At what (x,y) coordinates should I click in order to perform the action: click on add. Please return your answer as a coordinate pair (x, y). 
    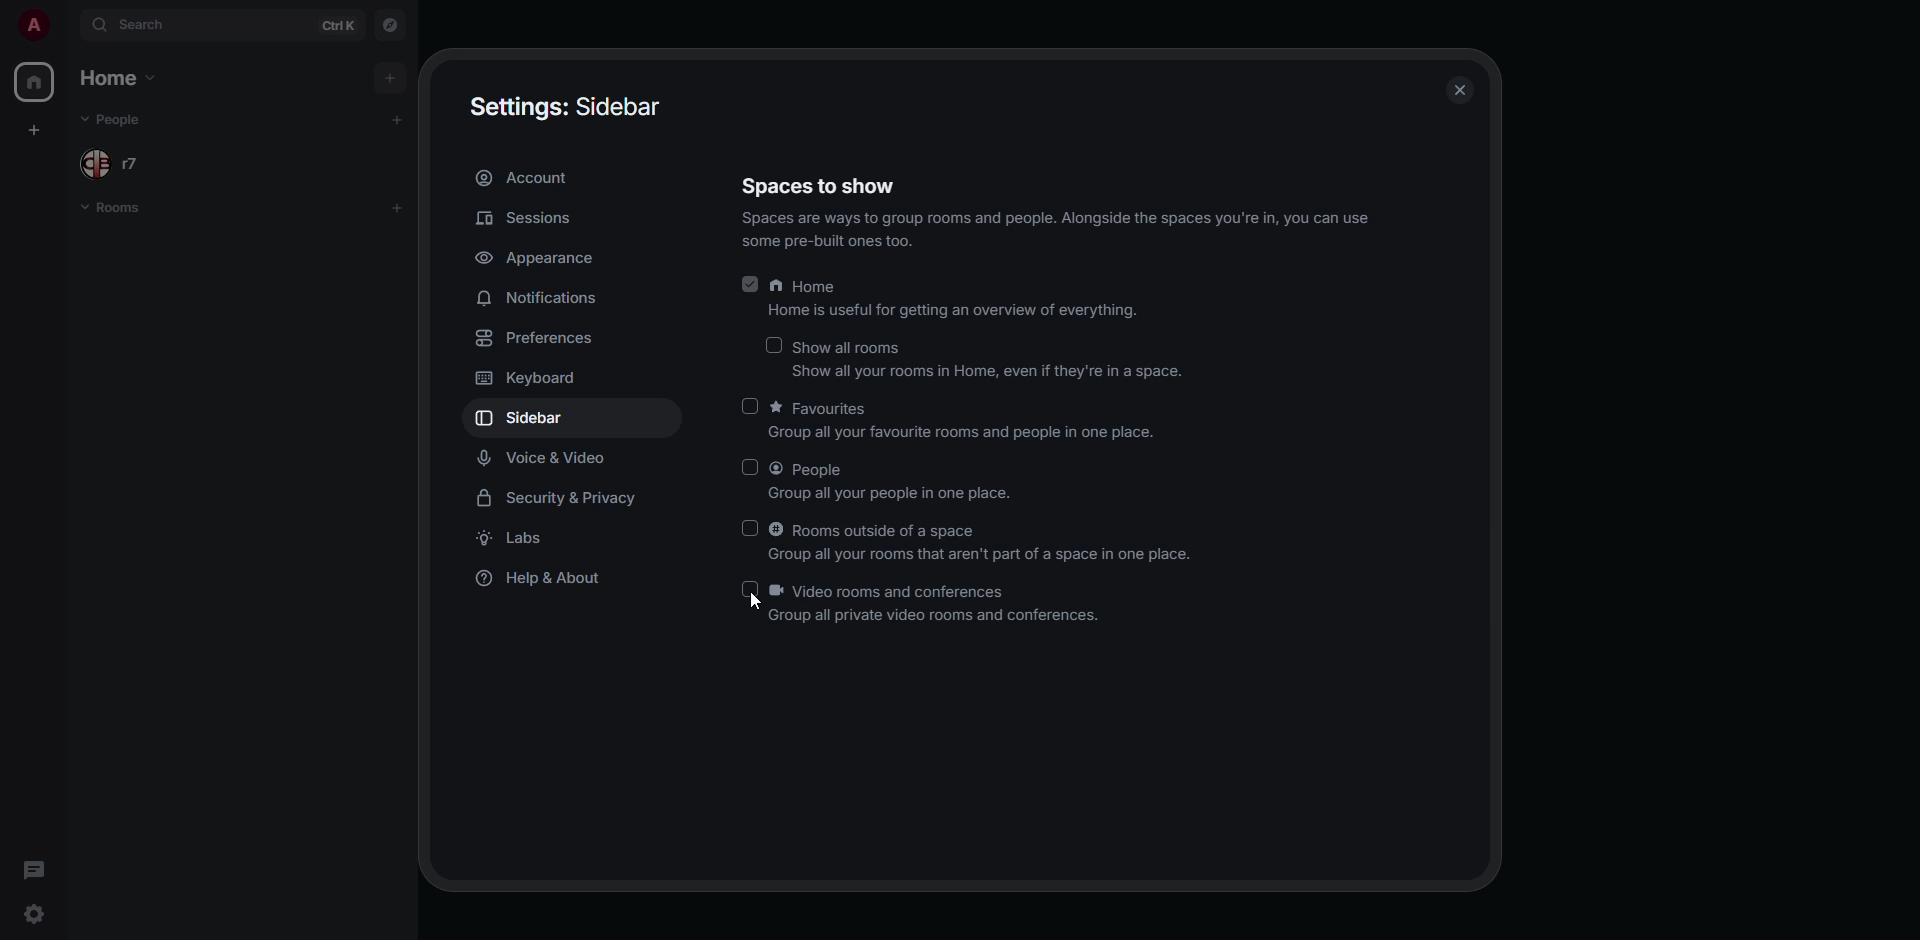
    Looking at the image, I should click on (390, 120).